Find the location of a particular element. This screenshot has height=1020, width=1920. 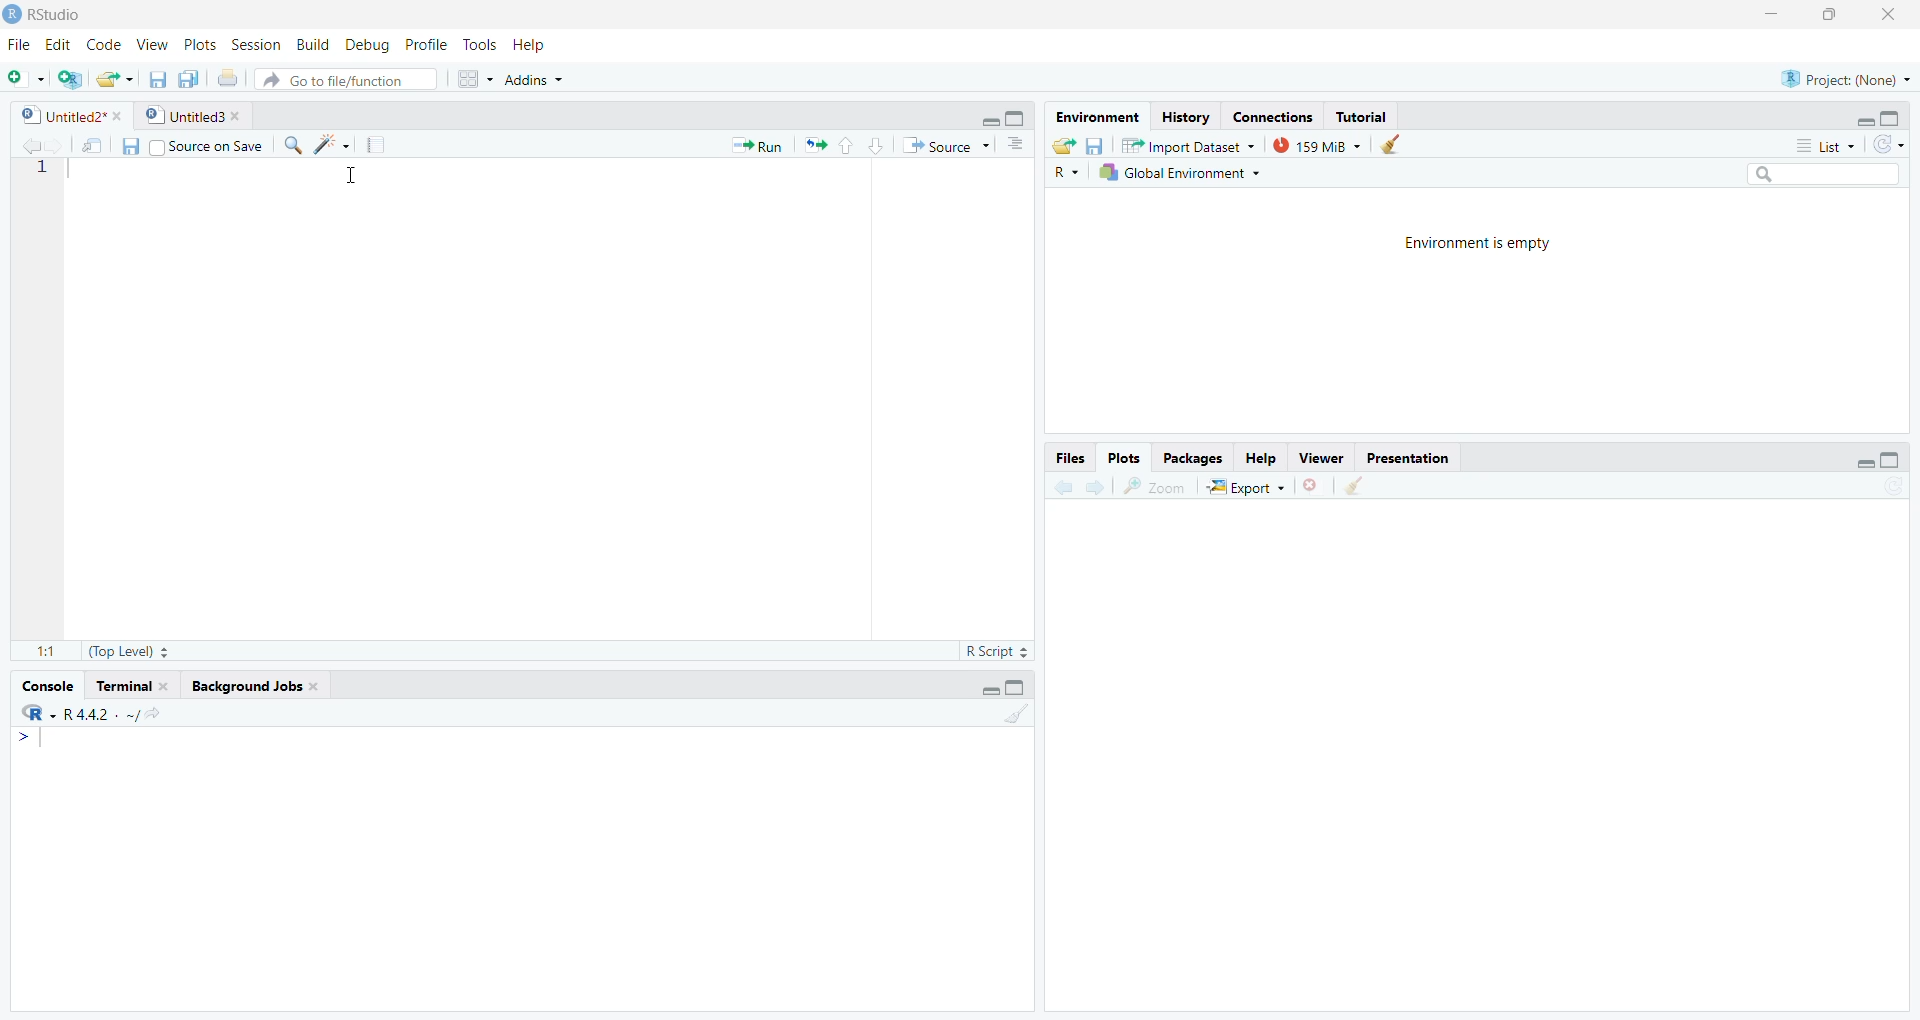

Save is located at coordinates (157, 79).